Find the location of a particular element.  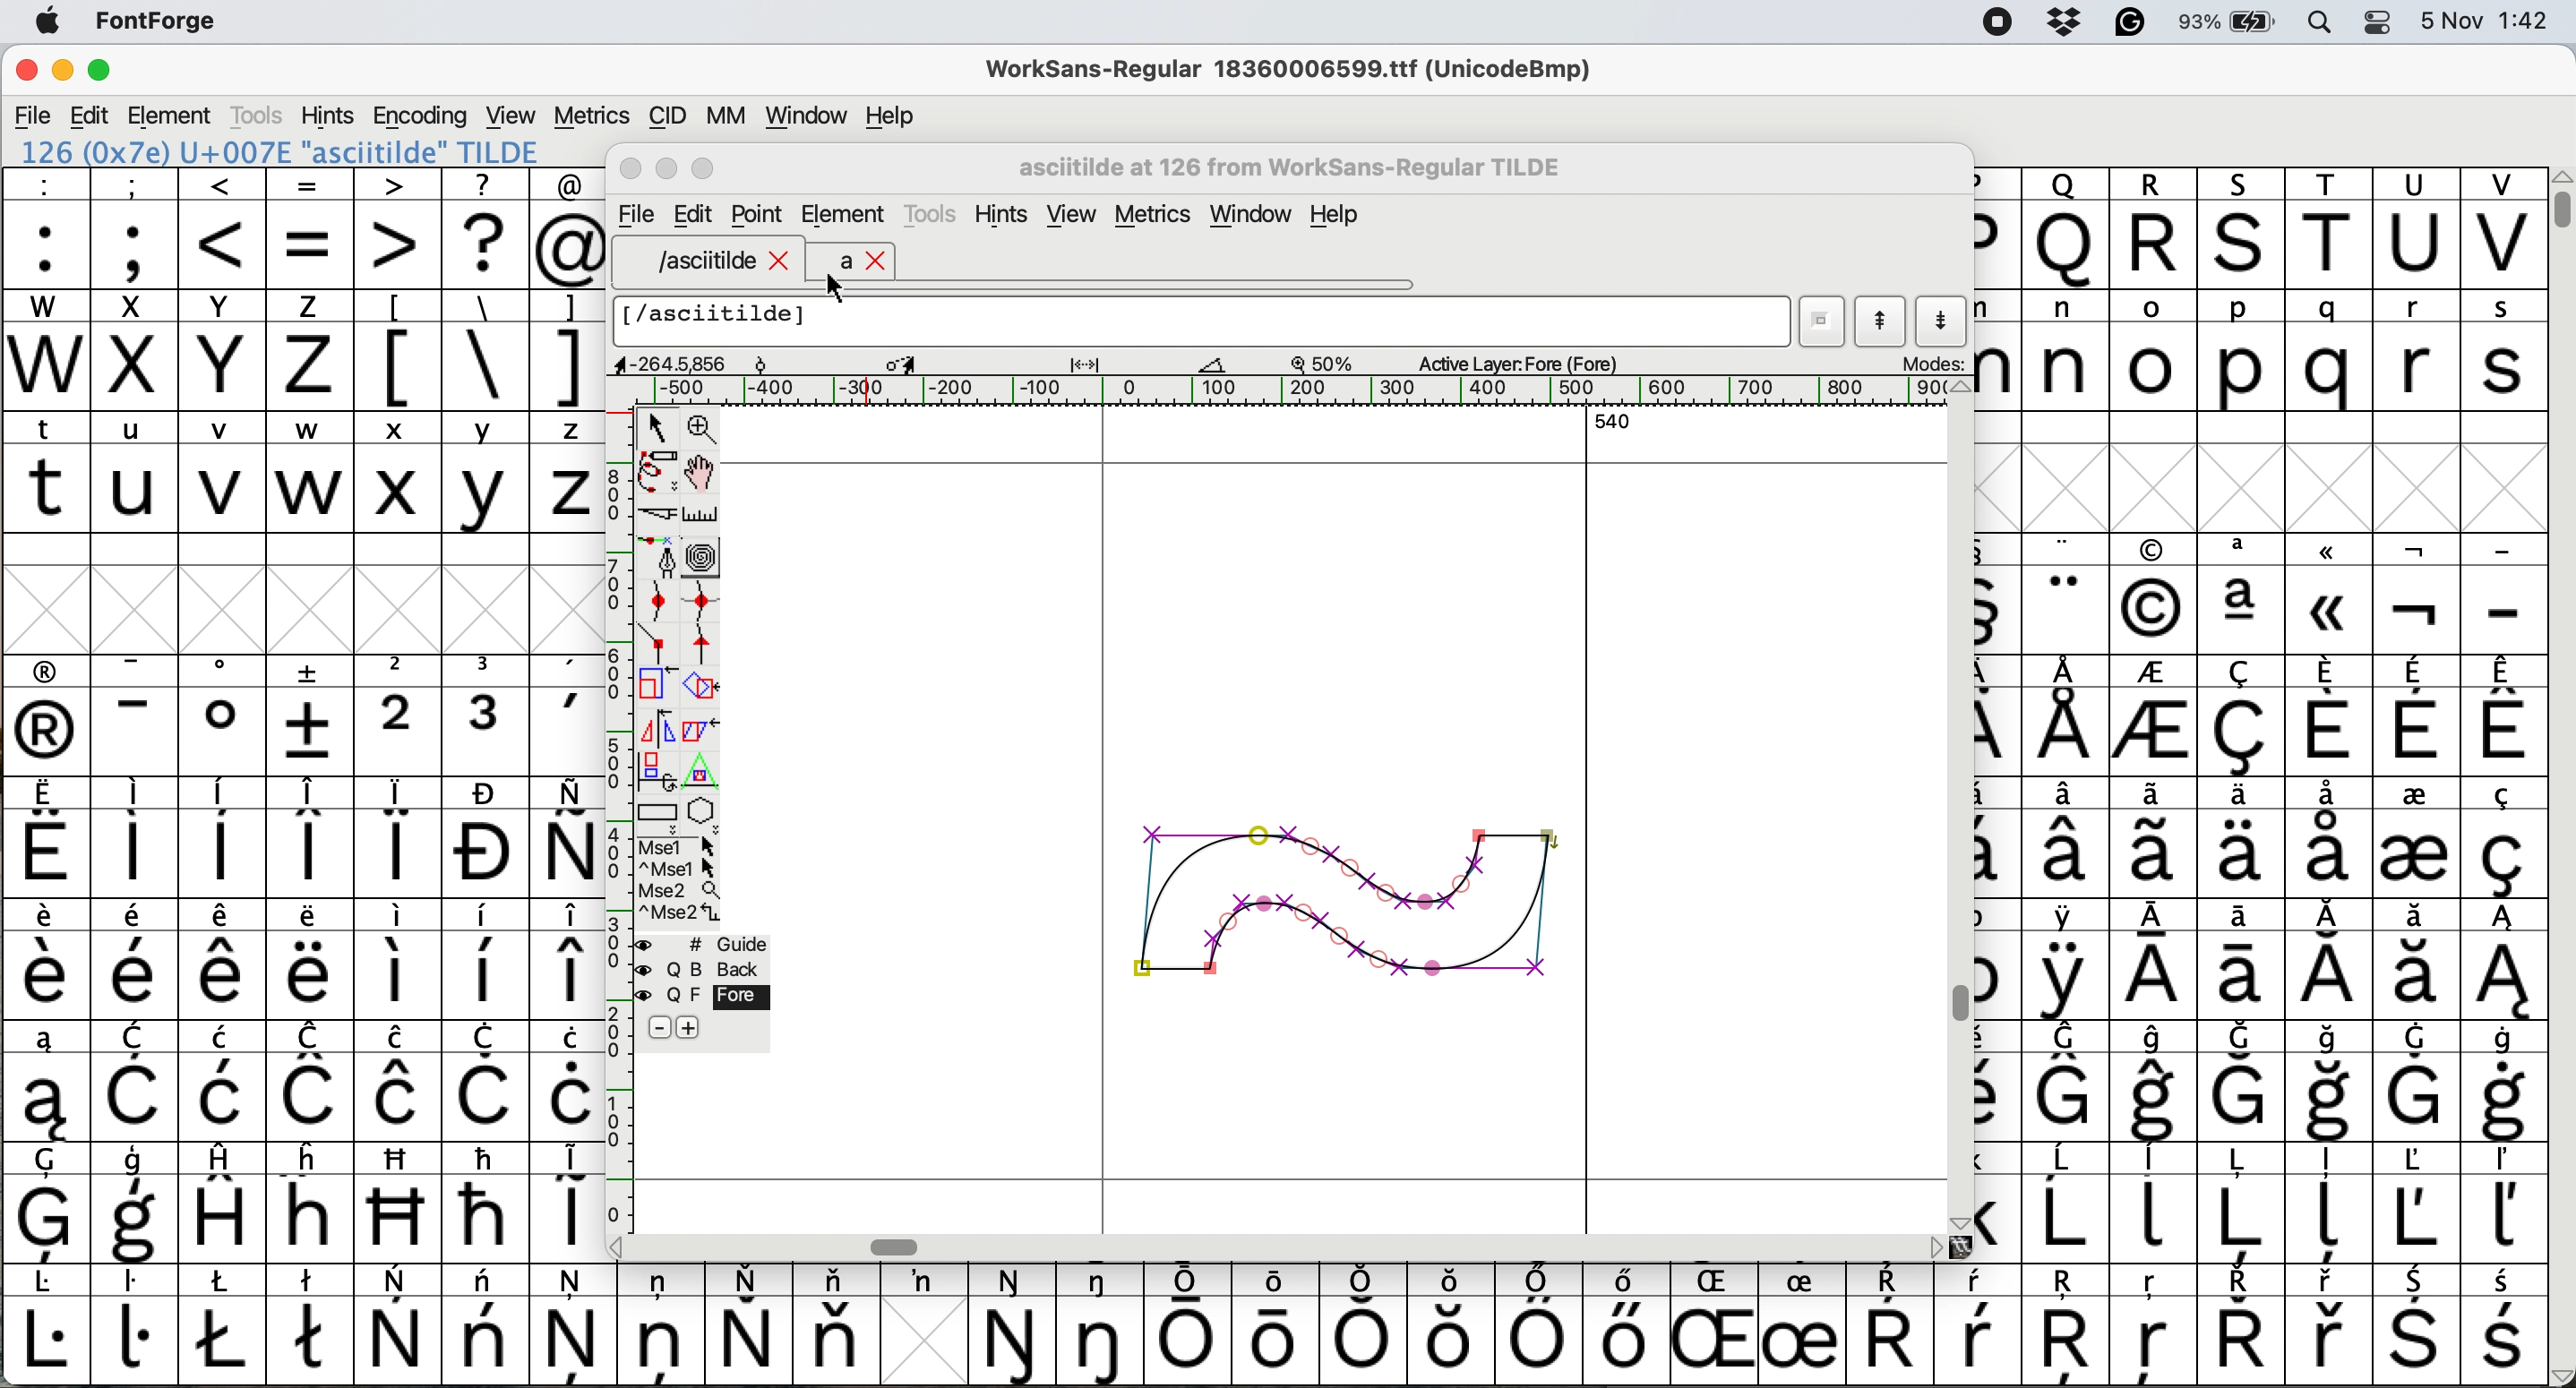

symbol is located at coordinates (2501, 1204).